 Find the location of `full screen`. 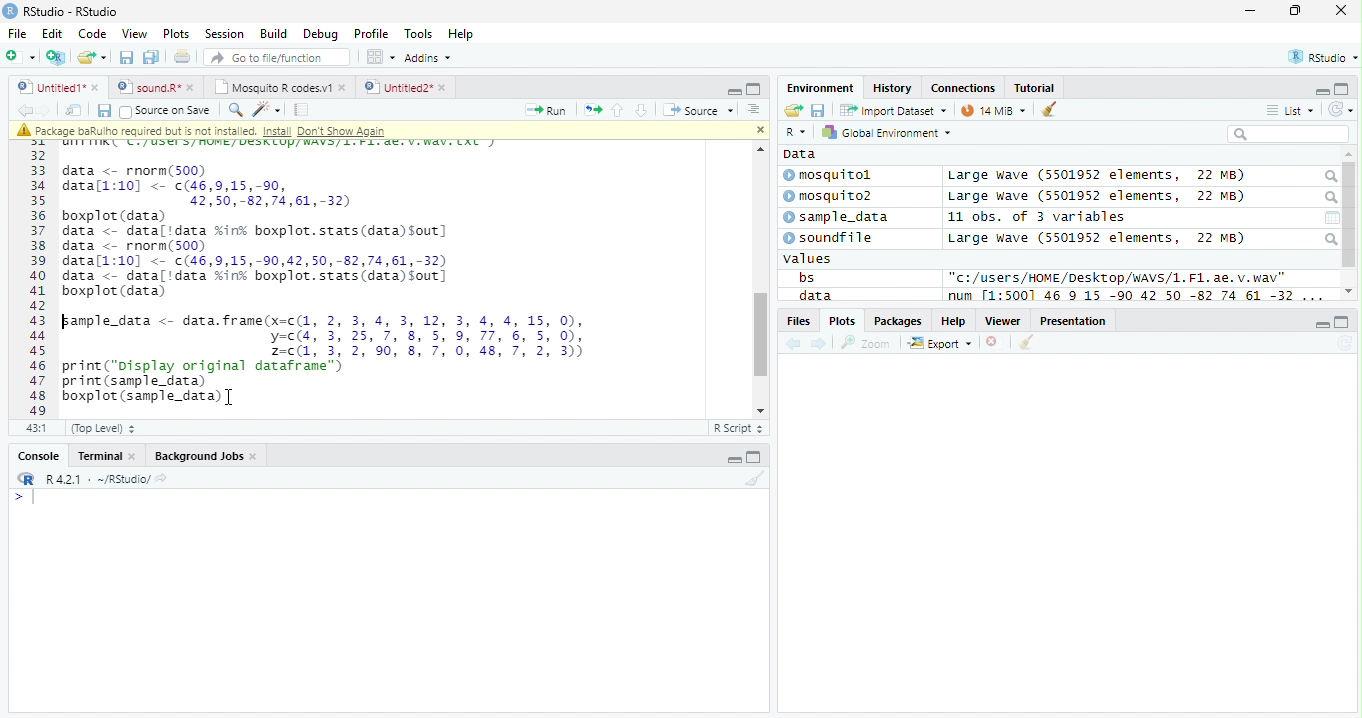

full screen is located at coordinates (754, 456).